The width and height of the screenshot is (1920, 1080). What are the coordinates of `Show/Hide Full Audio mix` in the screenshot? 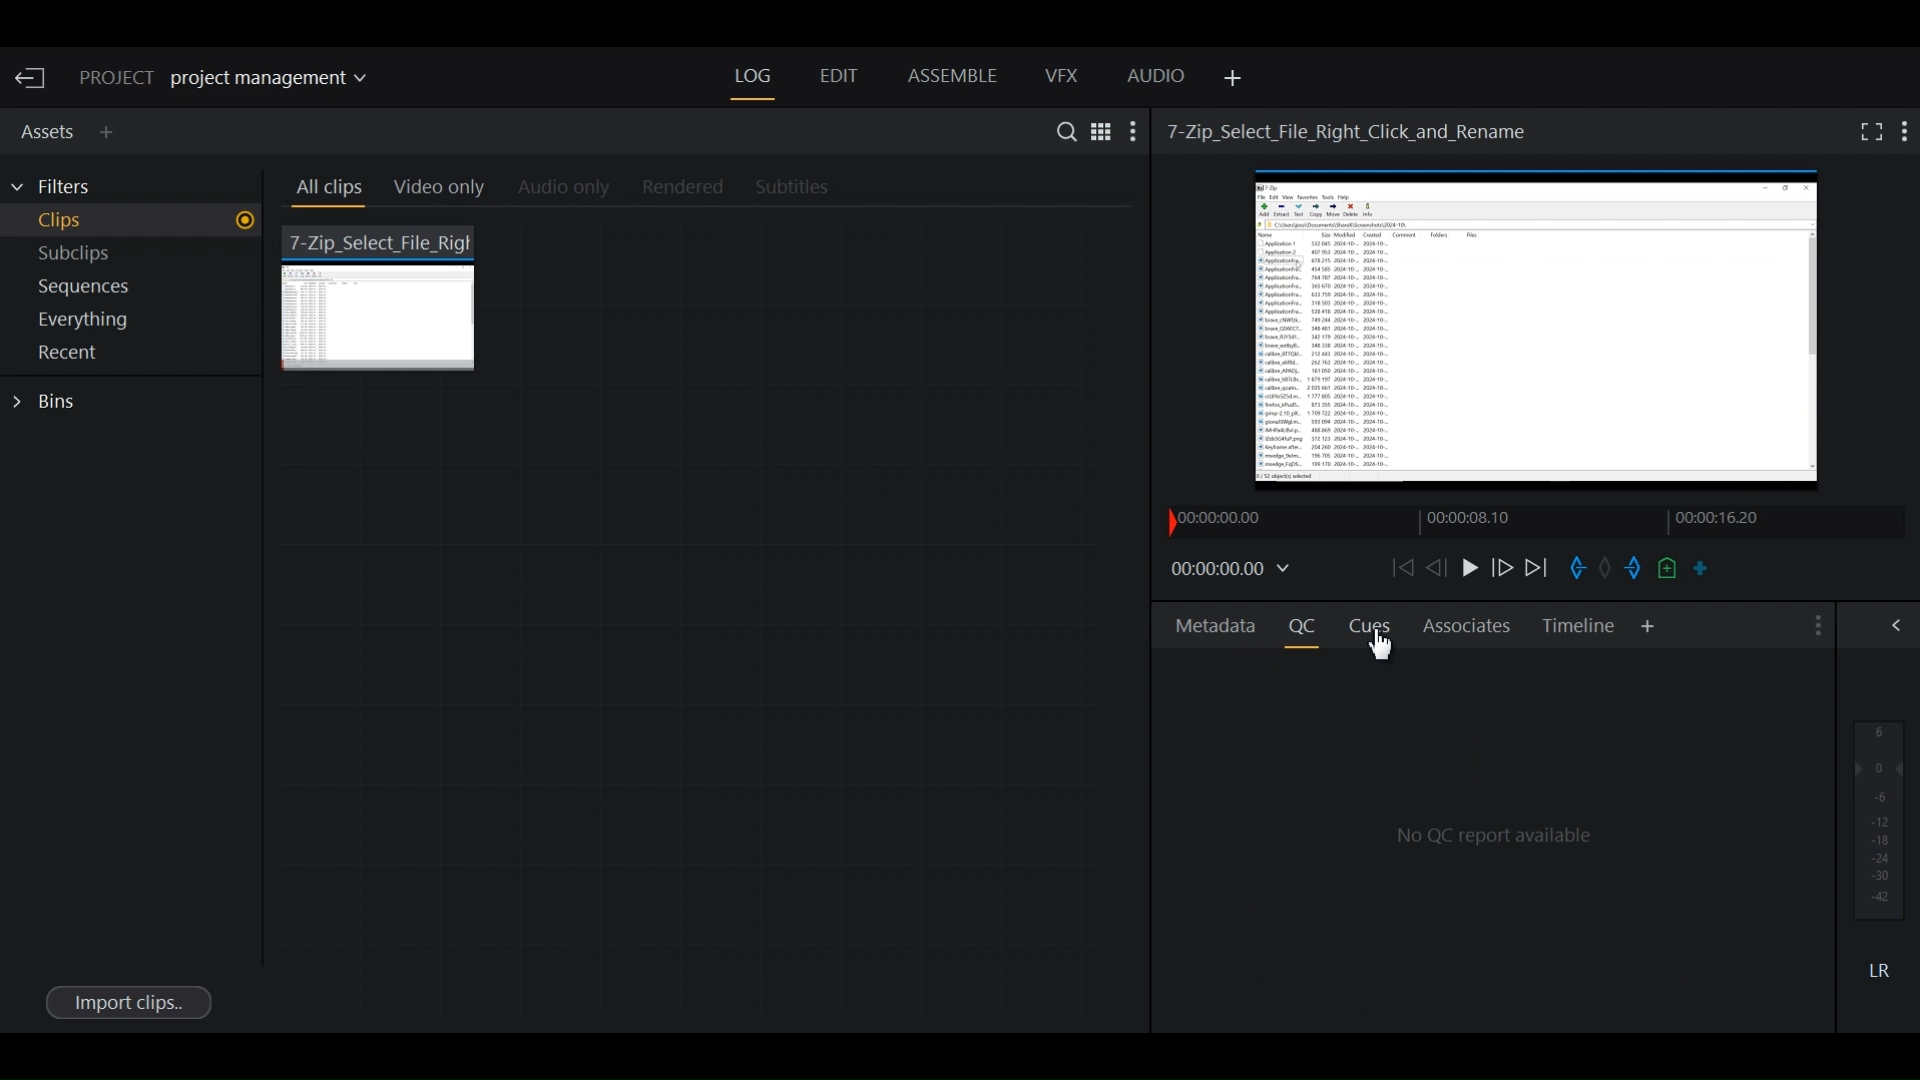 It's located at (1900, 624).